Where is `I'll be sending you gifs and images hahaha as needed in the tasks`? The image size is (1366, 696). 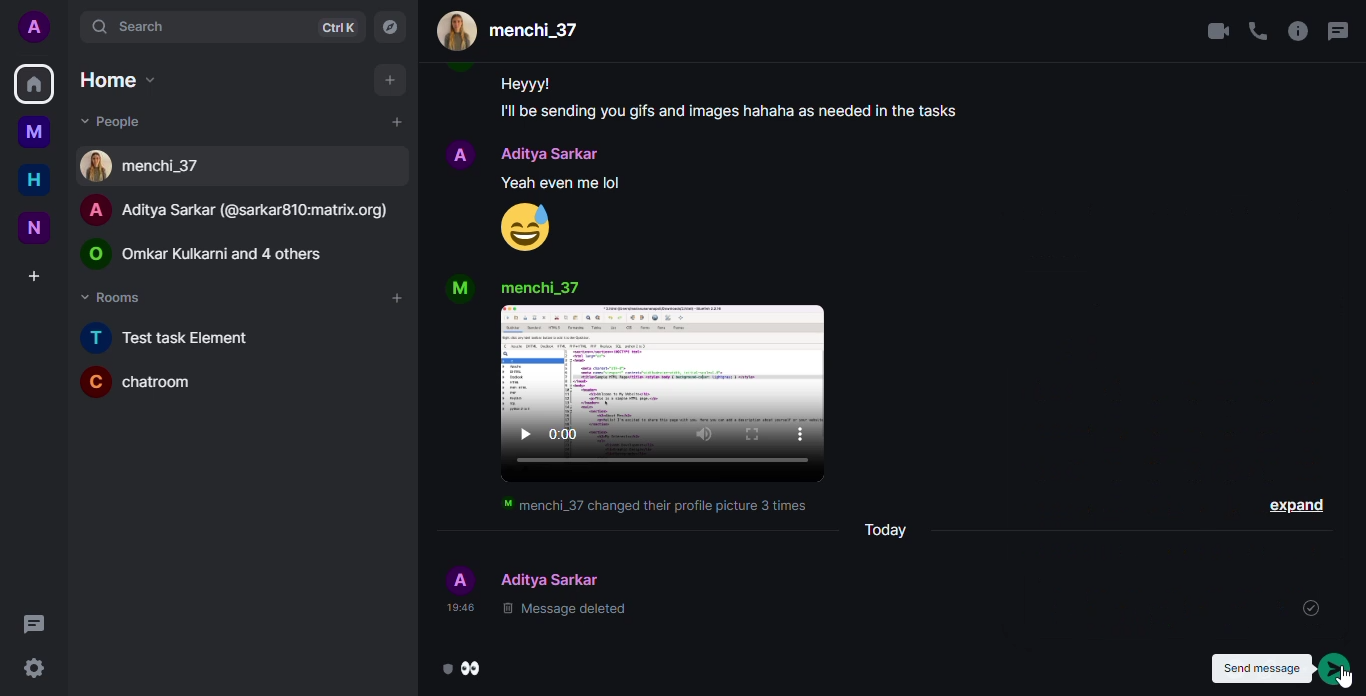
I'll be sending you gifs and images hahaha as needed in the tasks is located at coordinates (745, 113).